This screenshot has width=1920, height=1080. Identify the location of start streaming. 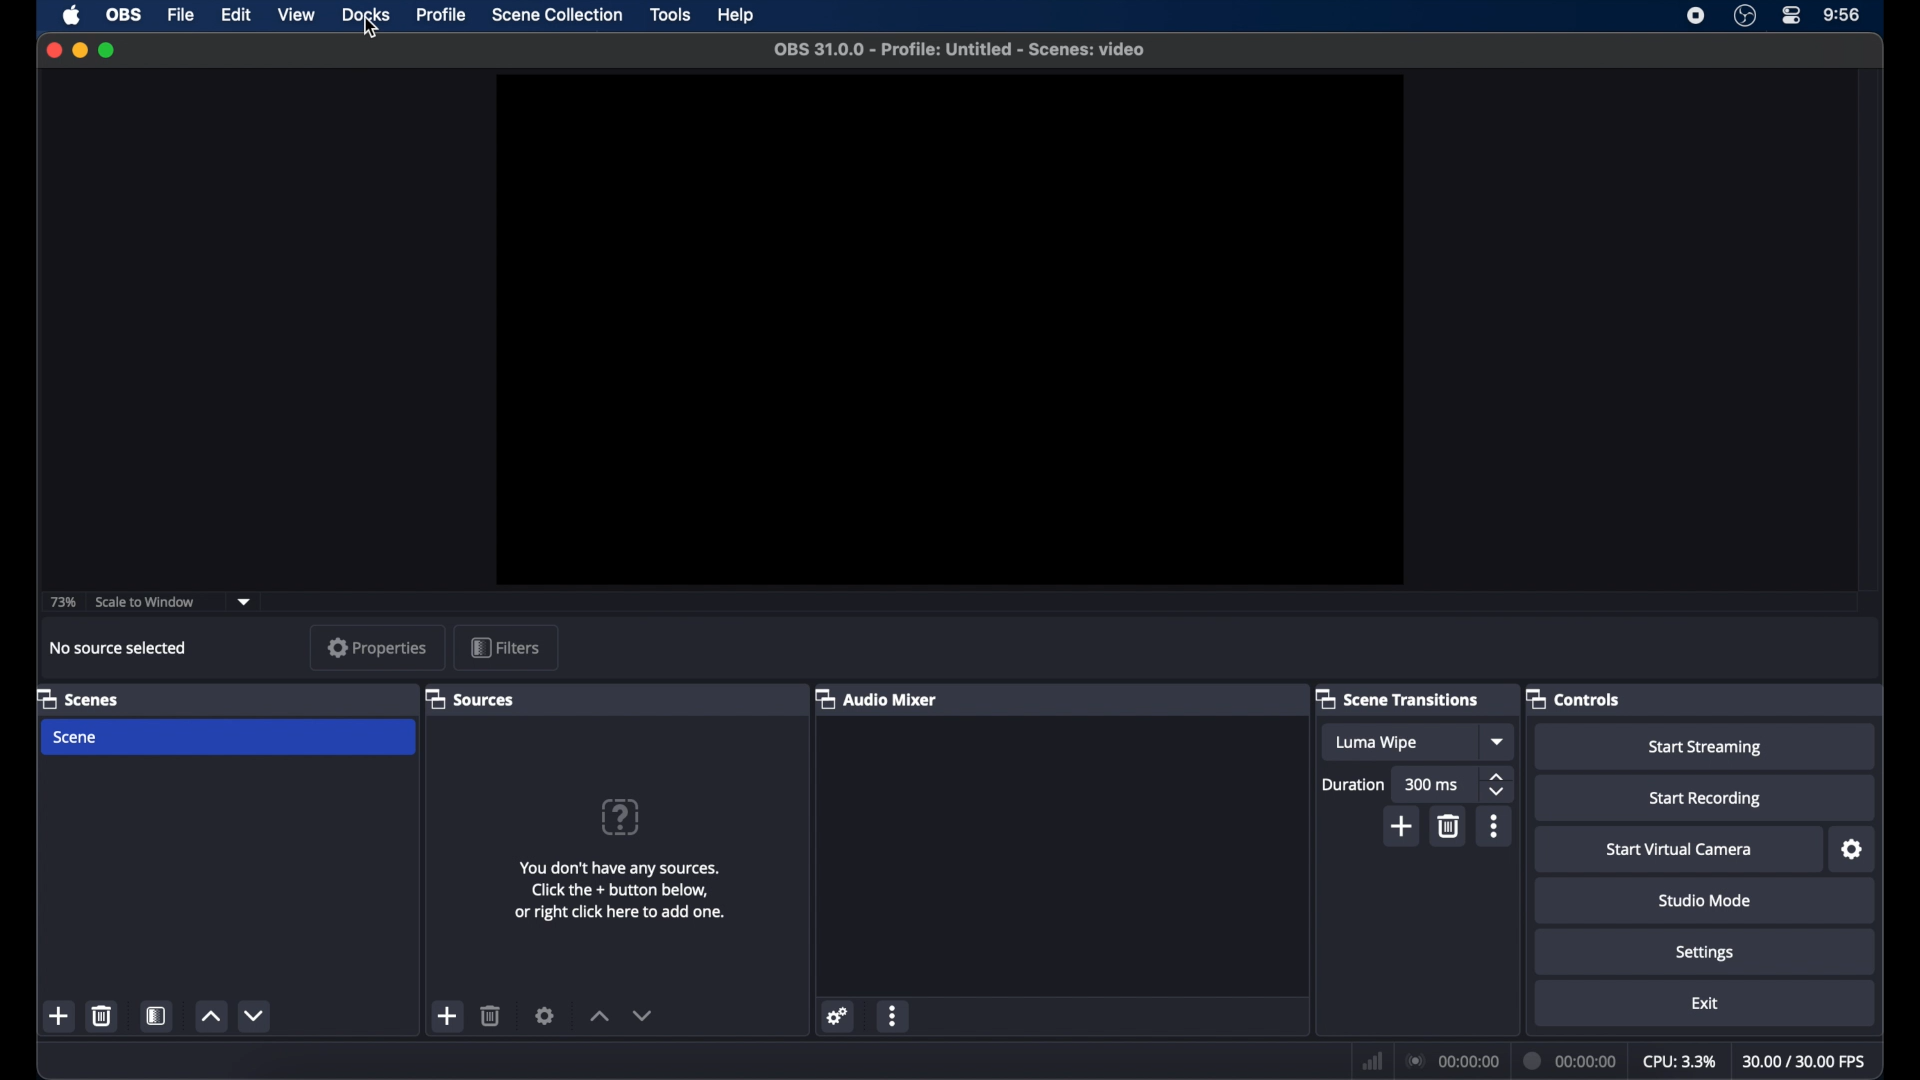
(1704, 747).